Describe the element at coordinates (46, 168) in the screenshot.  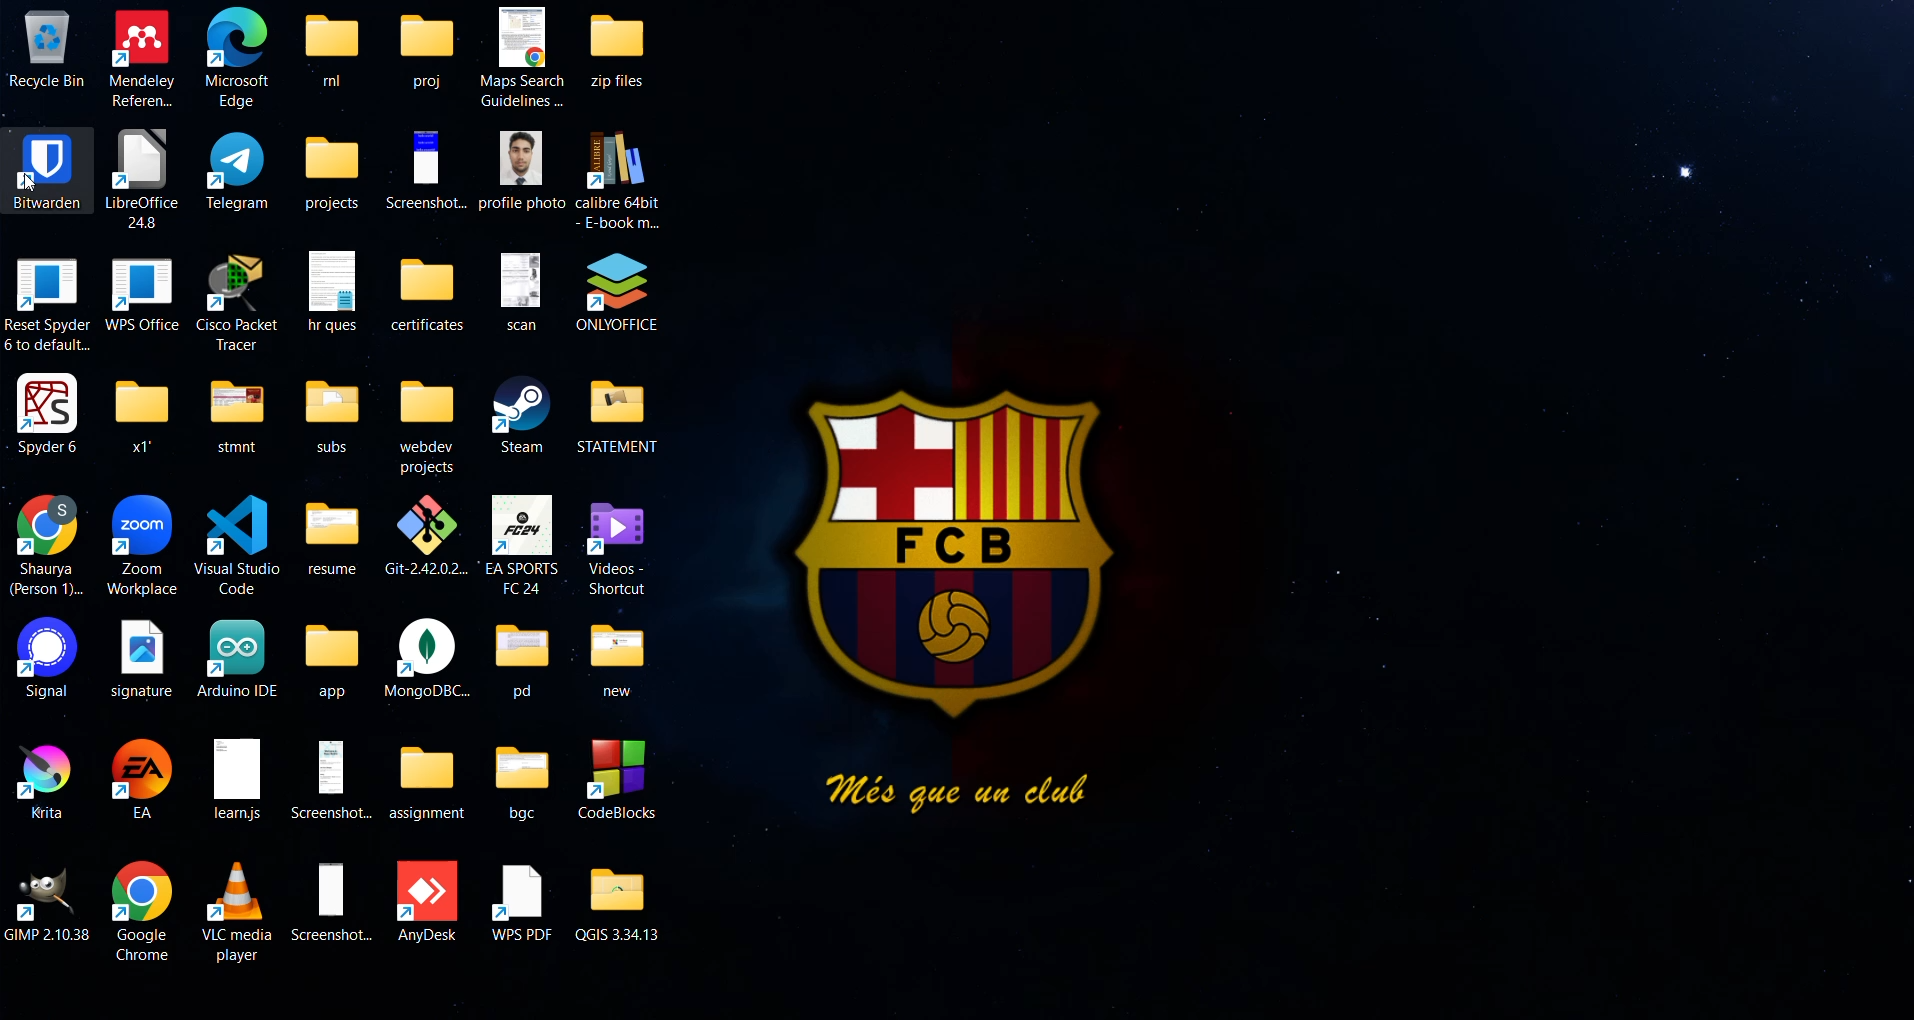
I see `BITWARDEN` at that location.